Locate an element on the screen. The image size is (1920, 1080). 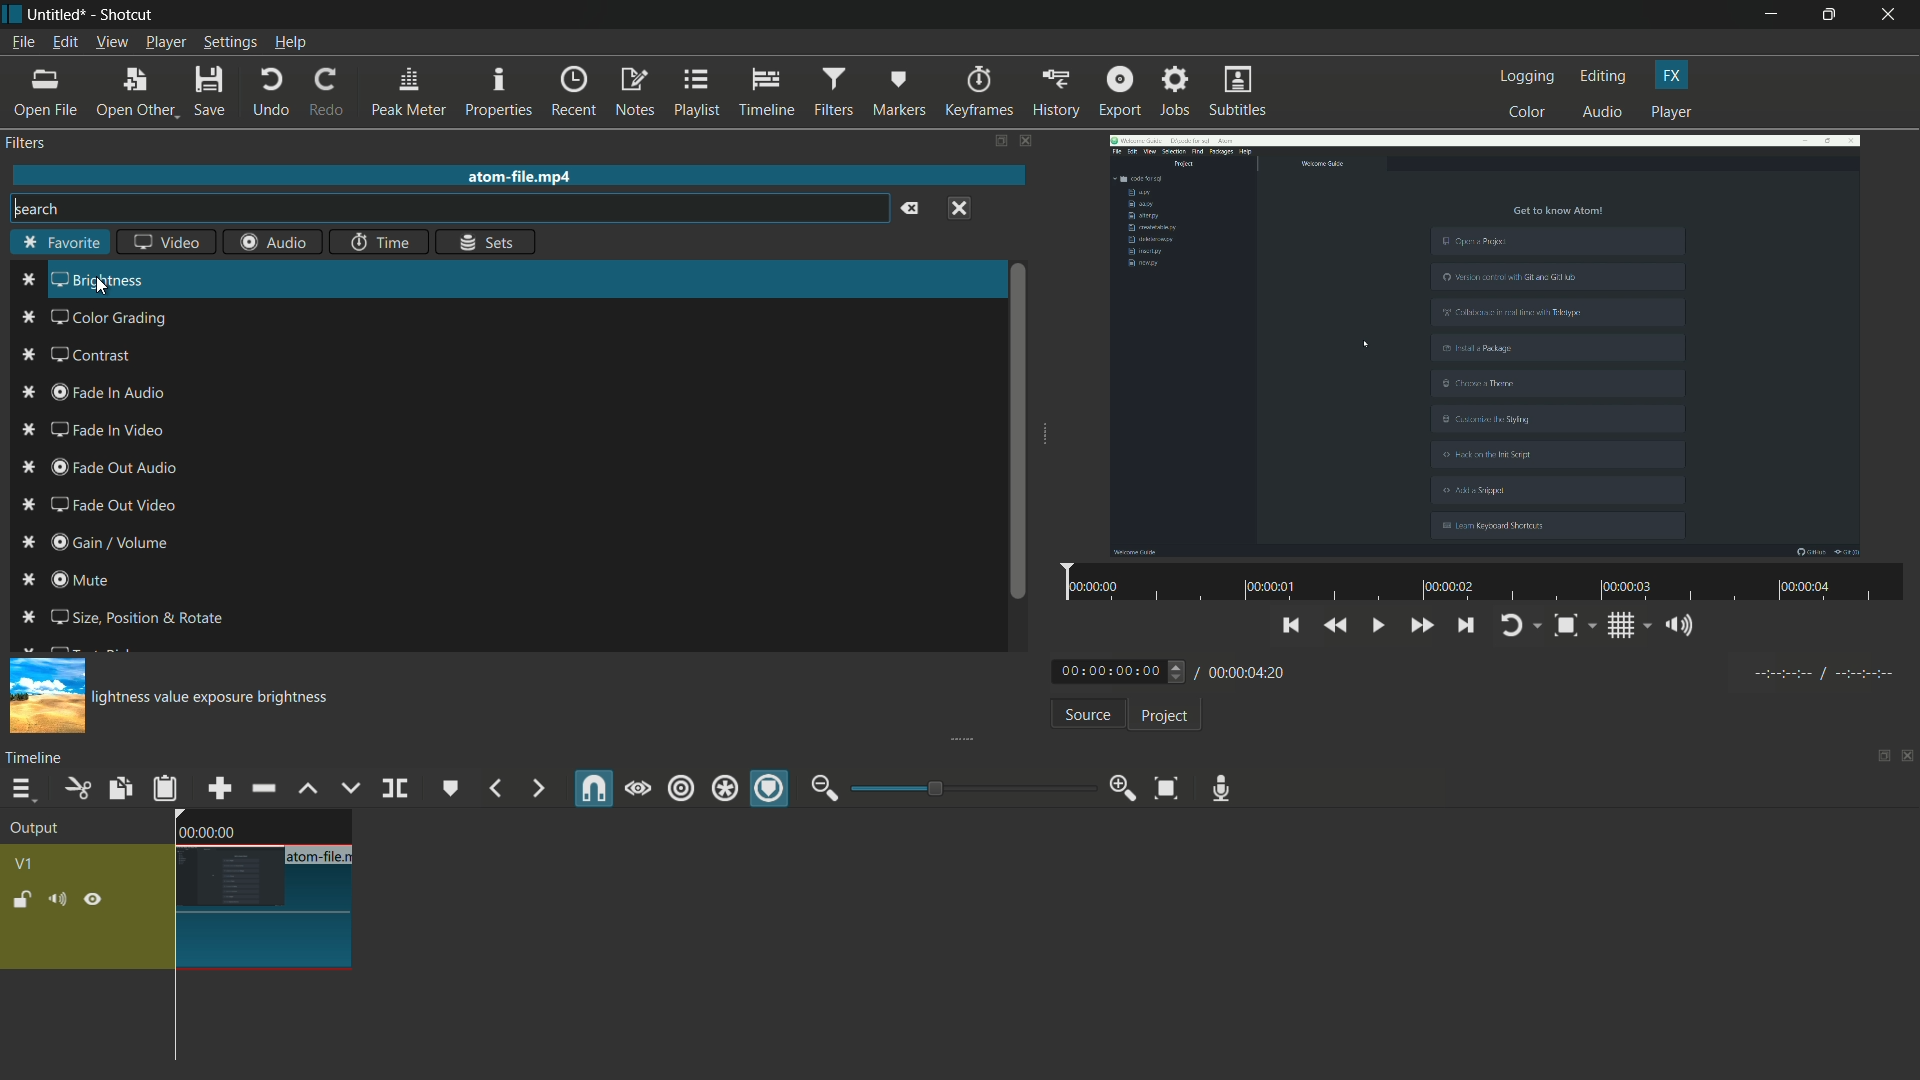
help menu is located at coordinates (291, 44).